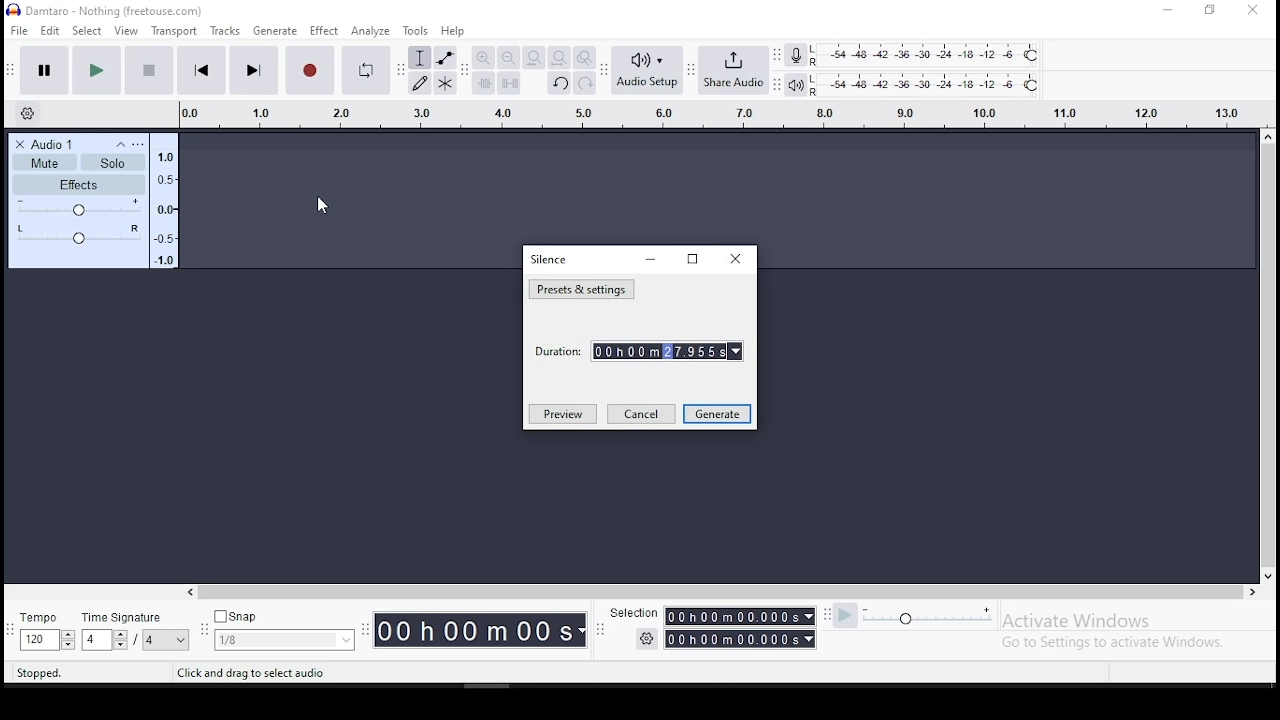 This screenshot has height=720, width=1280. I want to click on Audio 1, so click(49, 143).